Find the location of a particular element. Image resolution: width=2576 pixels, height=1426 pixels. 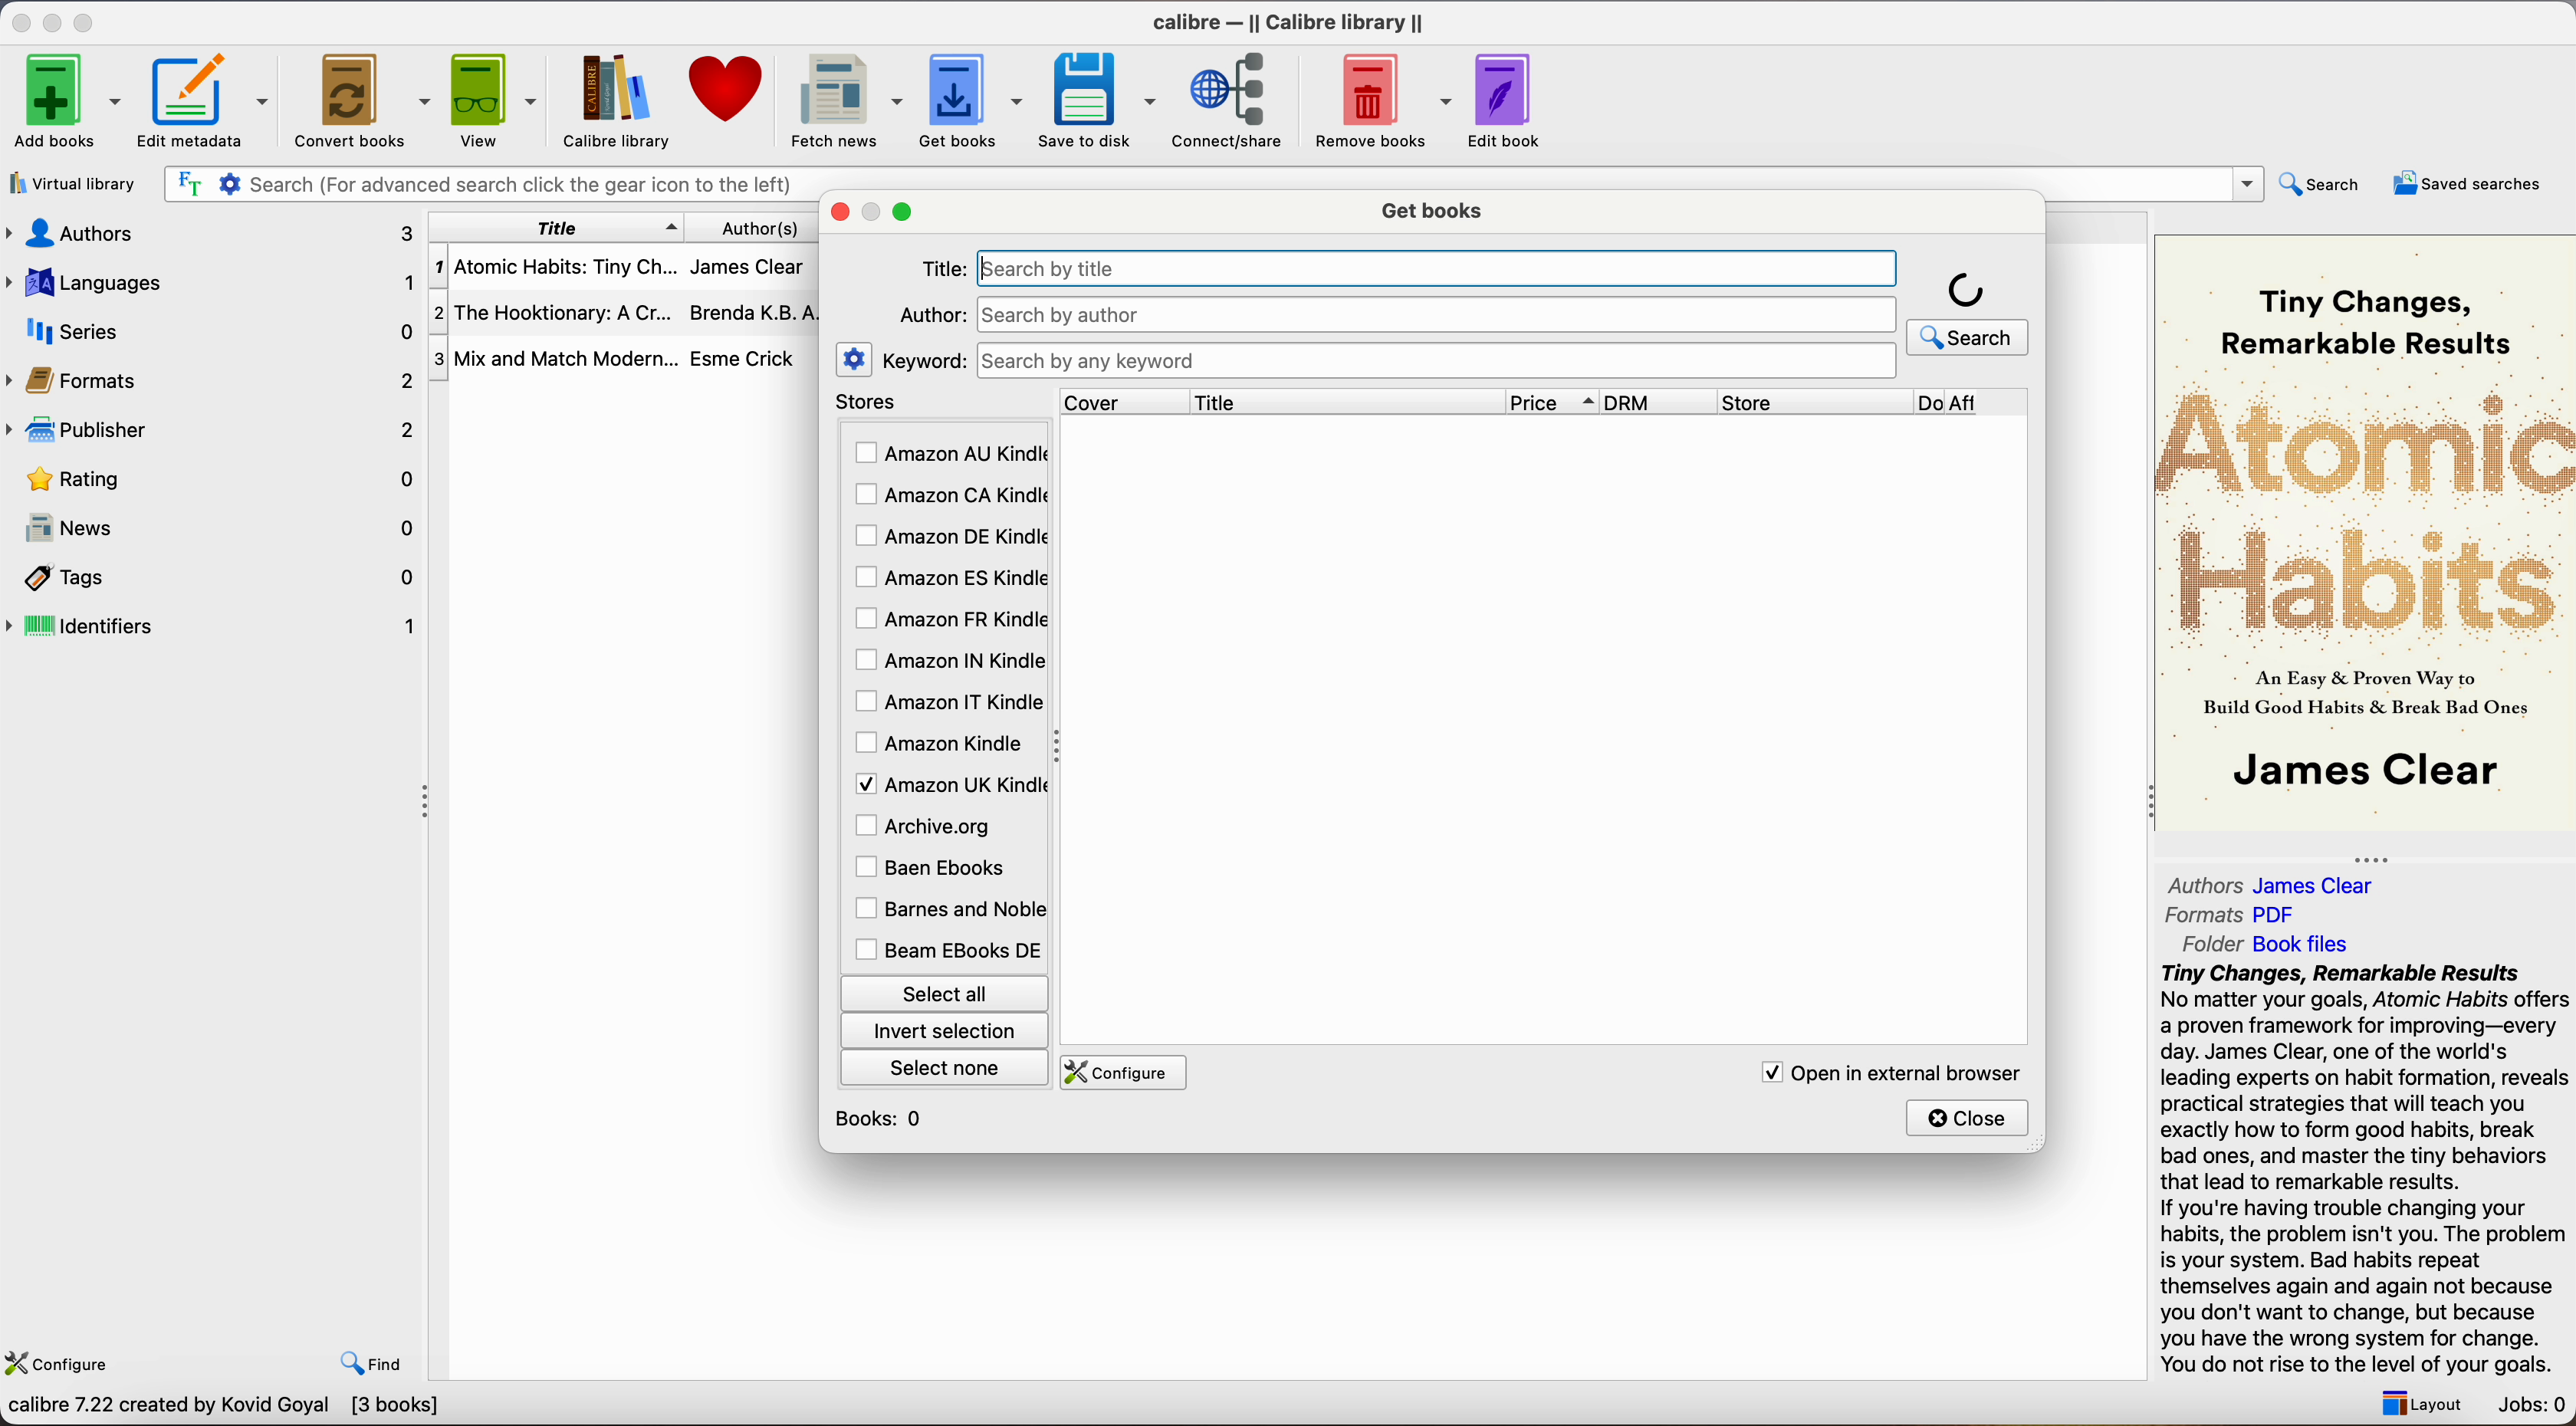

configure is located at coordinates (1119, 1073).